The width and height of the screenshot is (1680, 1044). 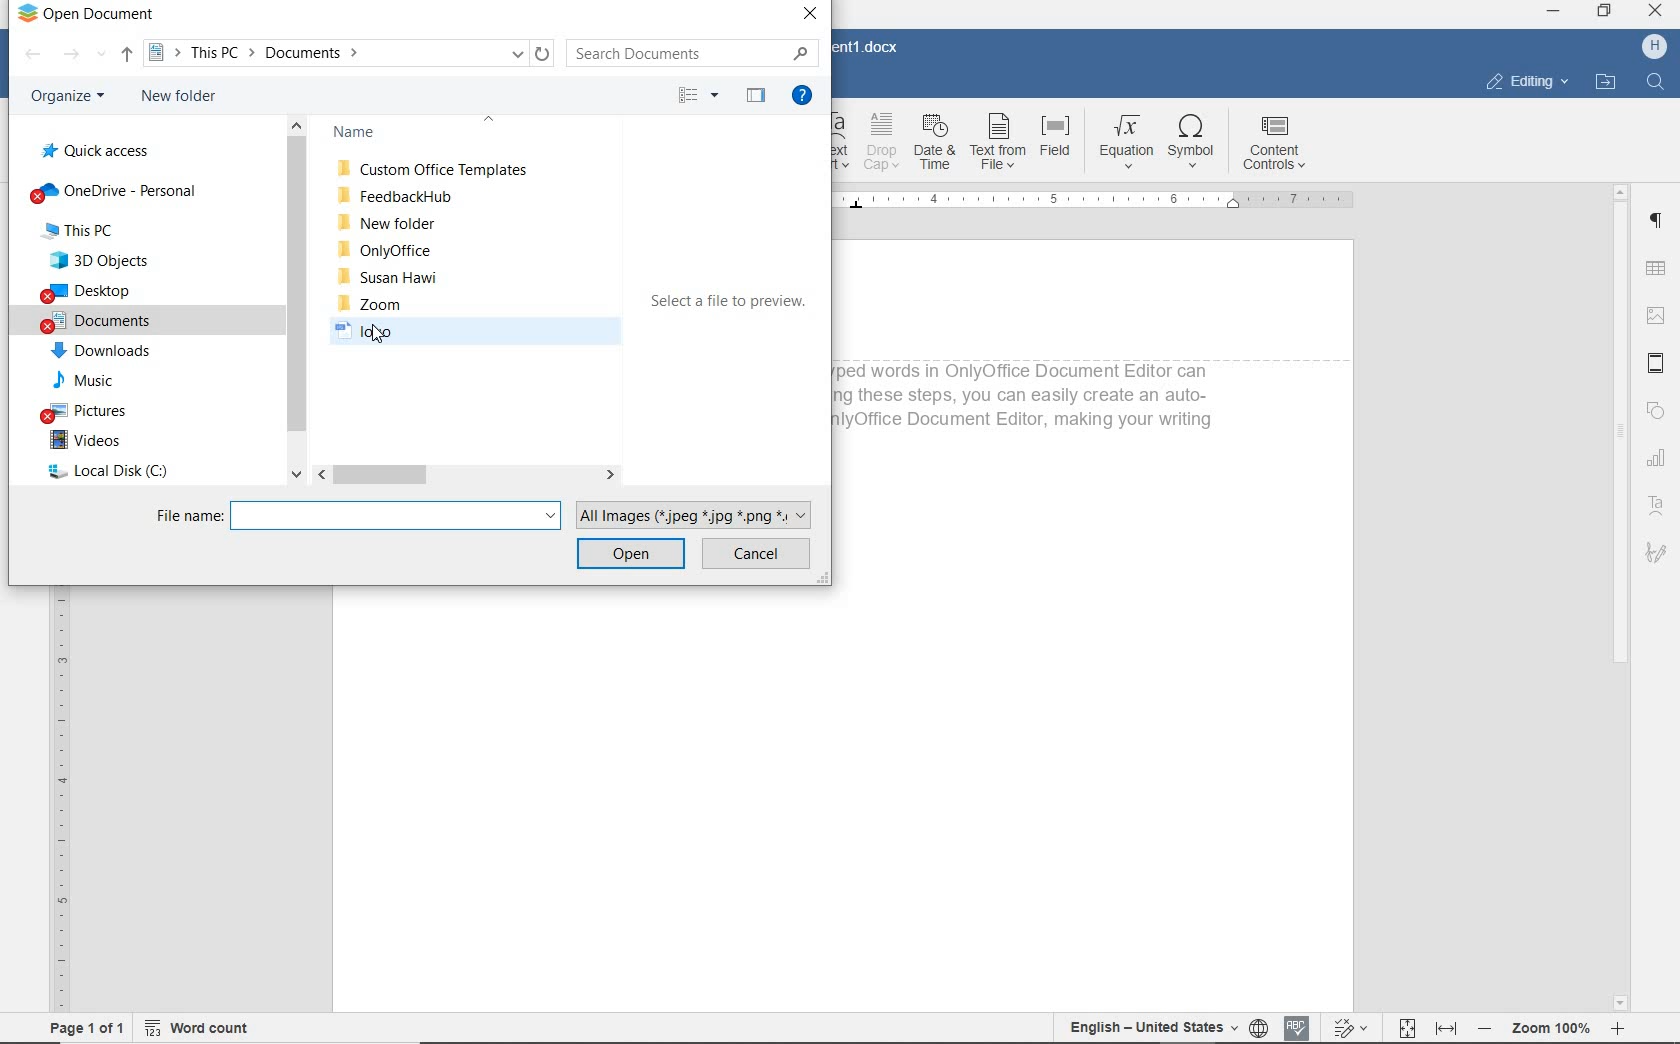 What do you see at coordinates (92, 382) in the screenshot?
I see `MUSIC` at bounding box center [92, 382].